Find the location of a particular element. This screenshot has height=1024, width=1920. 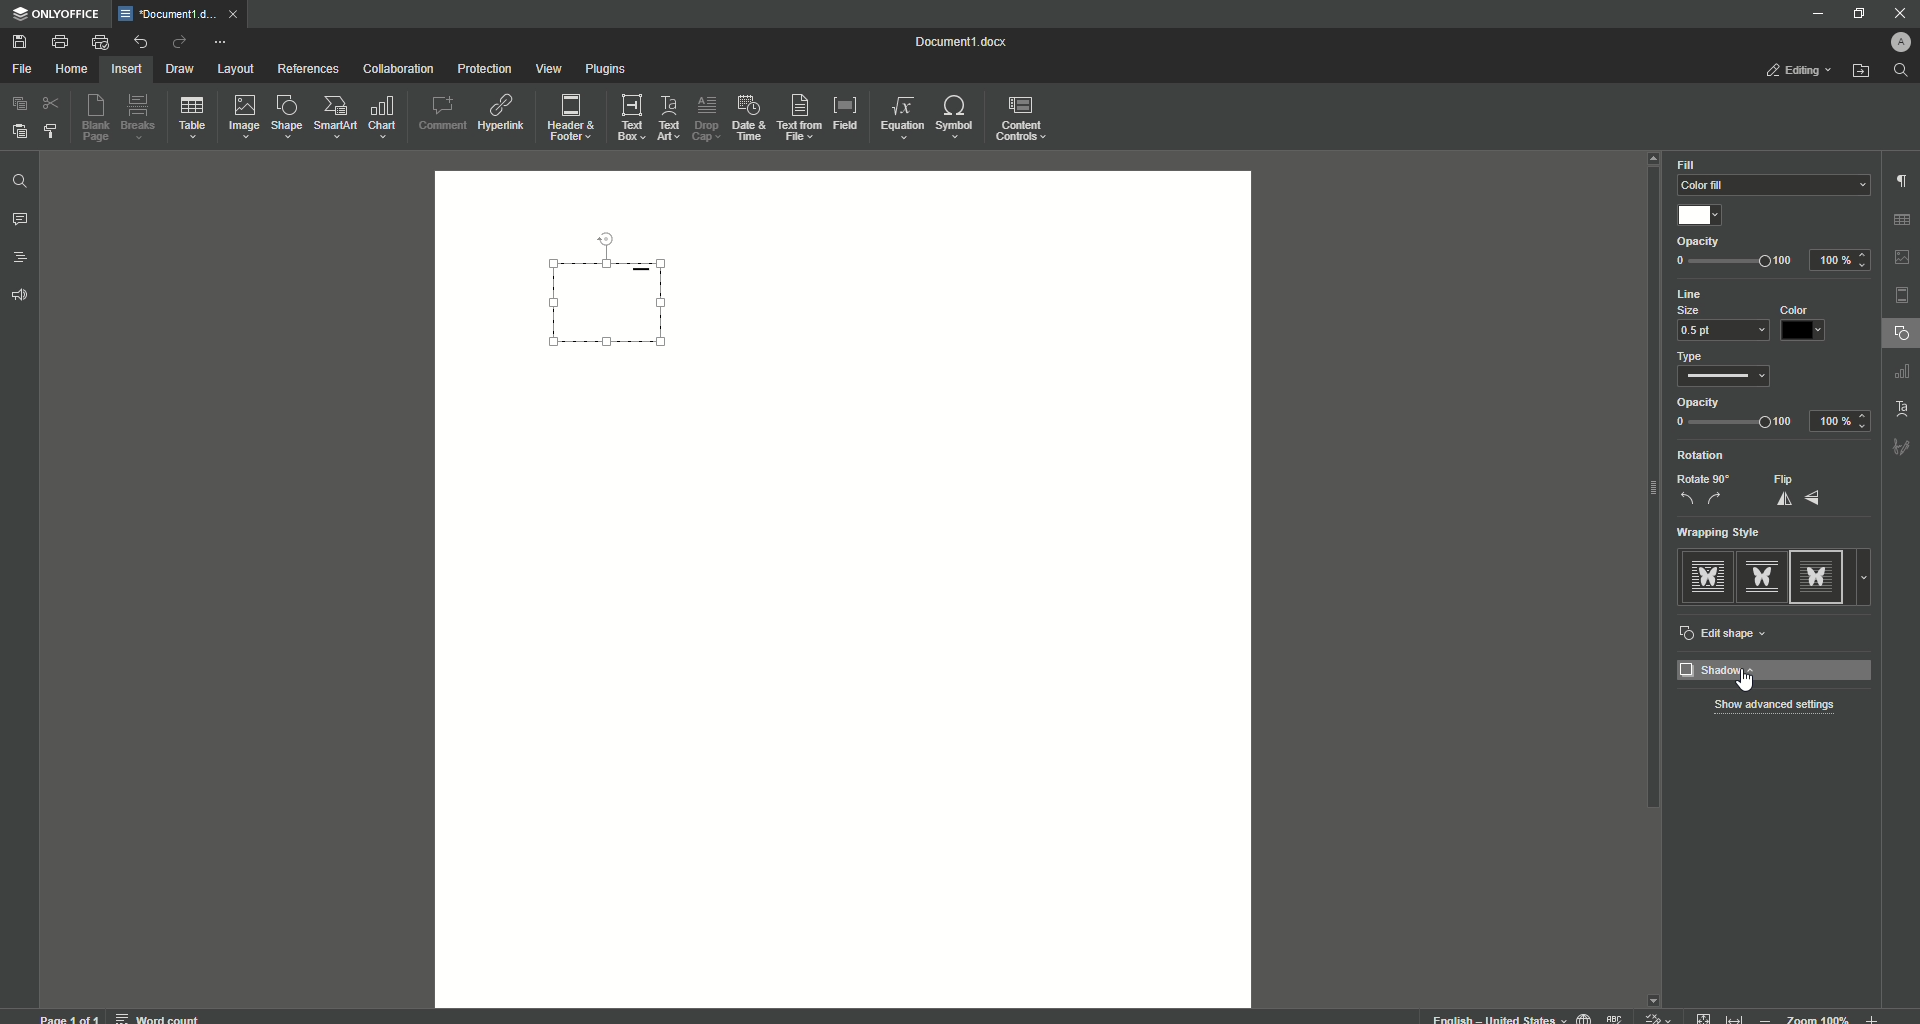

Choose Styles is located at coordinates (52, 130).